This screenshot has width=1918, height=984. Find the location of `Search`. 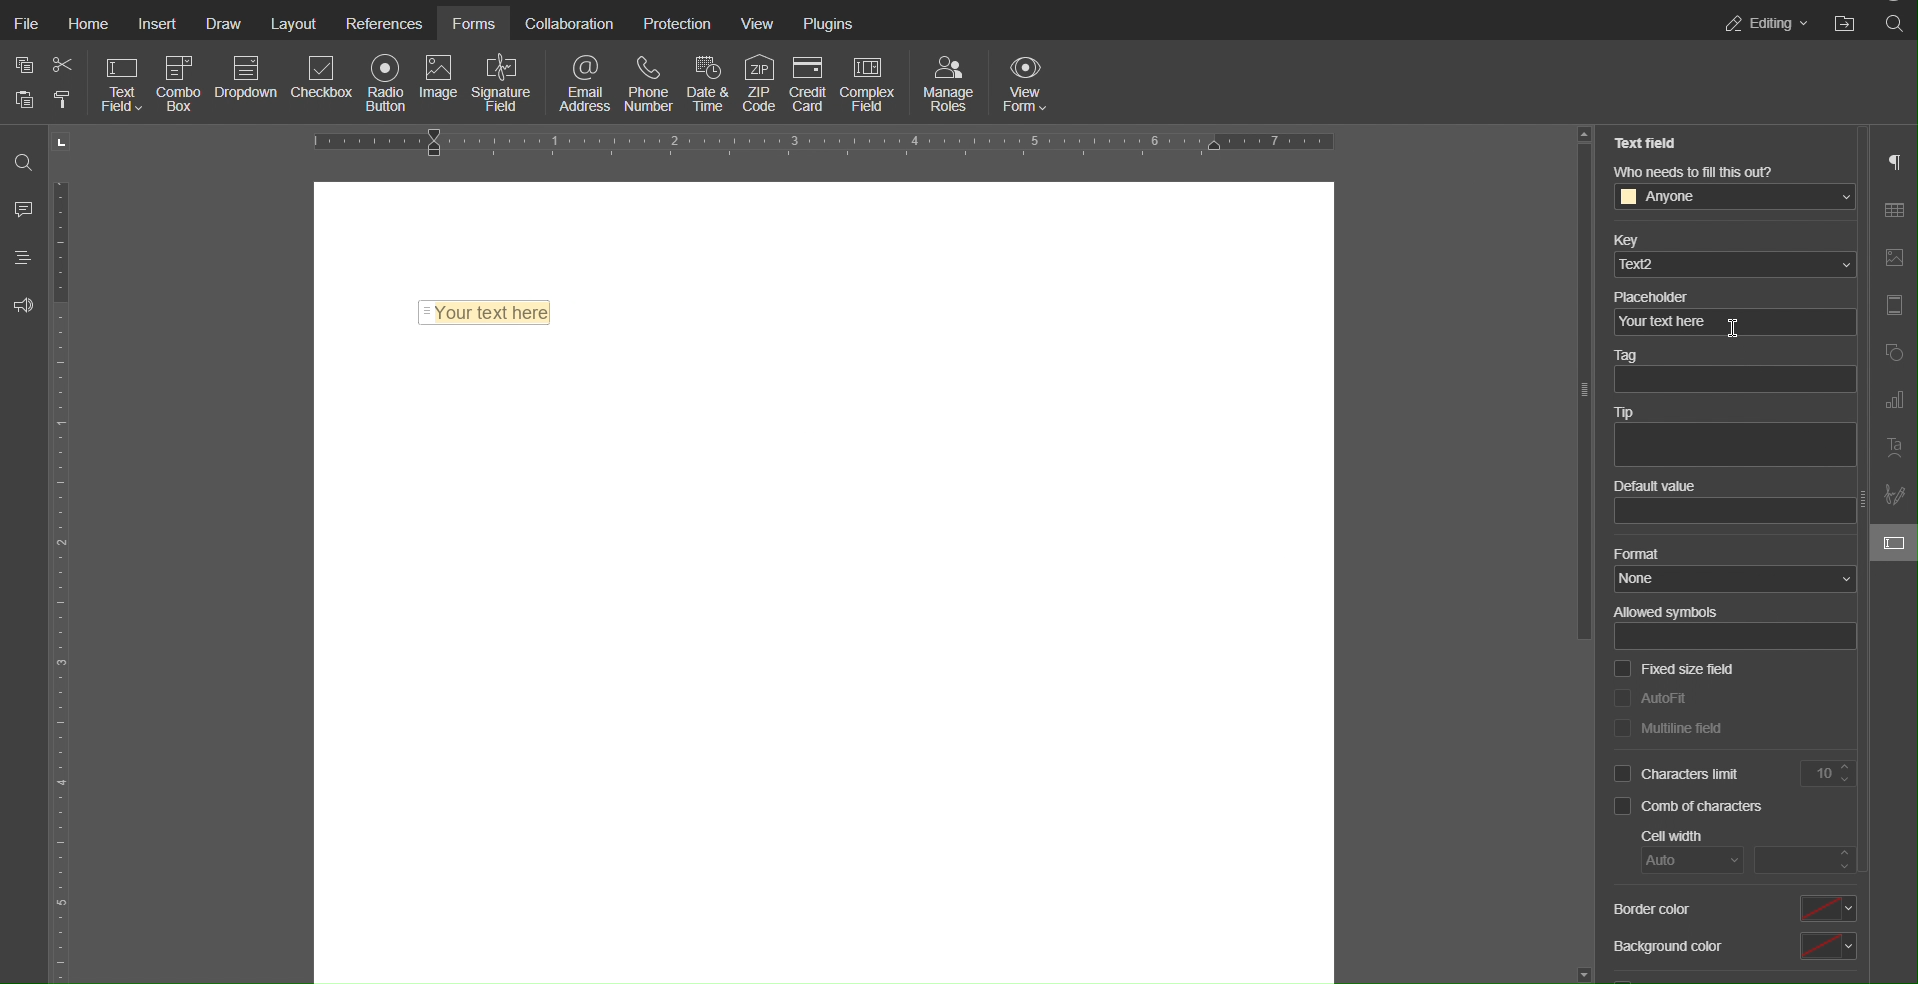

Search is located at coordinates (26, 161).